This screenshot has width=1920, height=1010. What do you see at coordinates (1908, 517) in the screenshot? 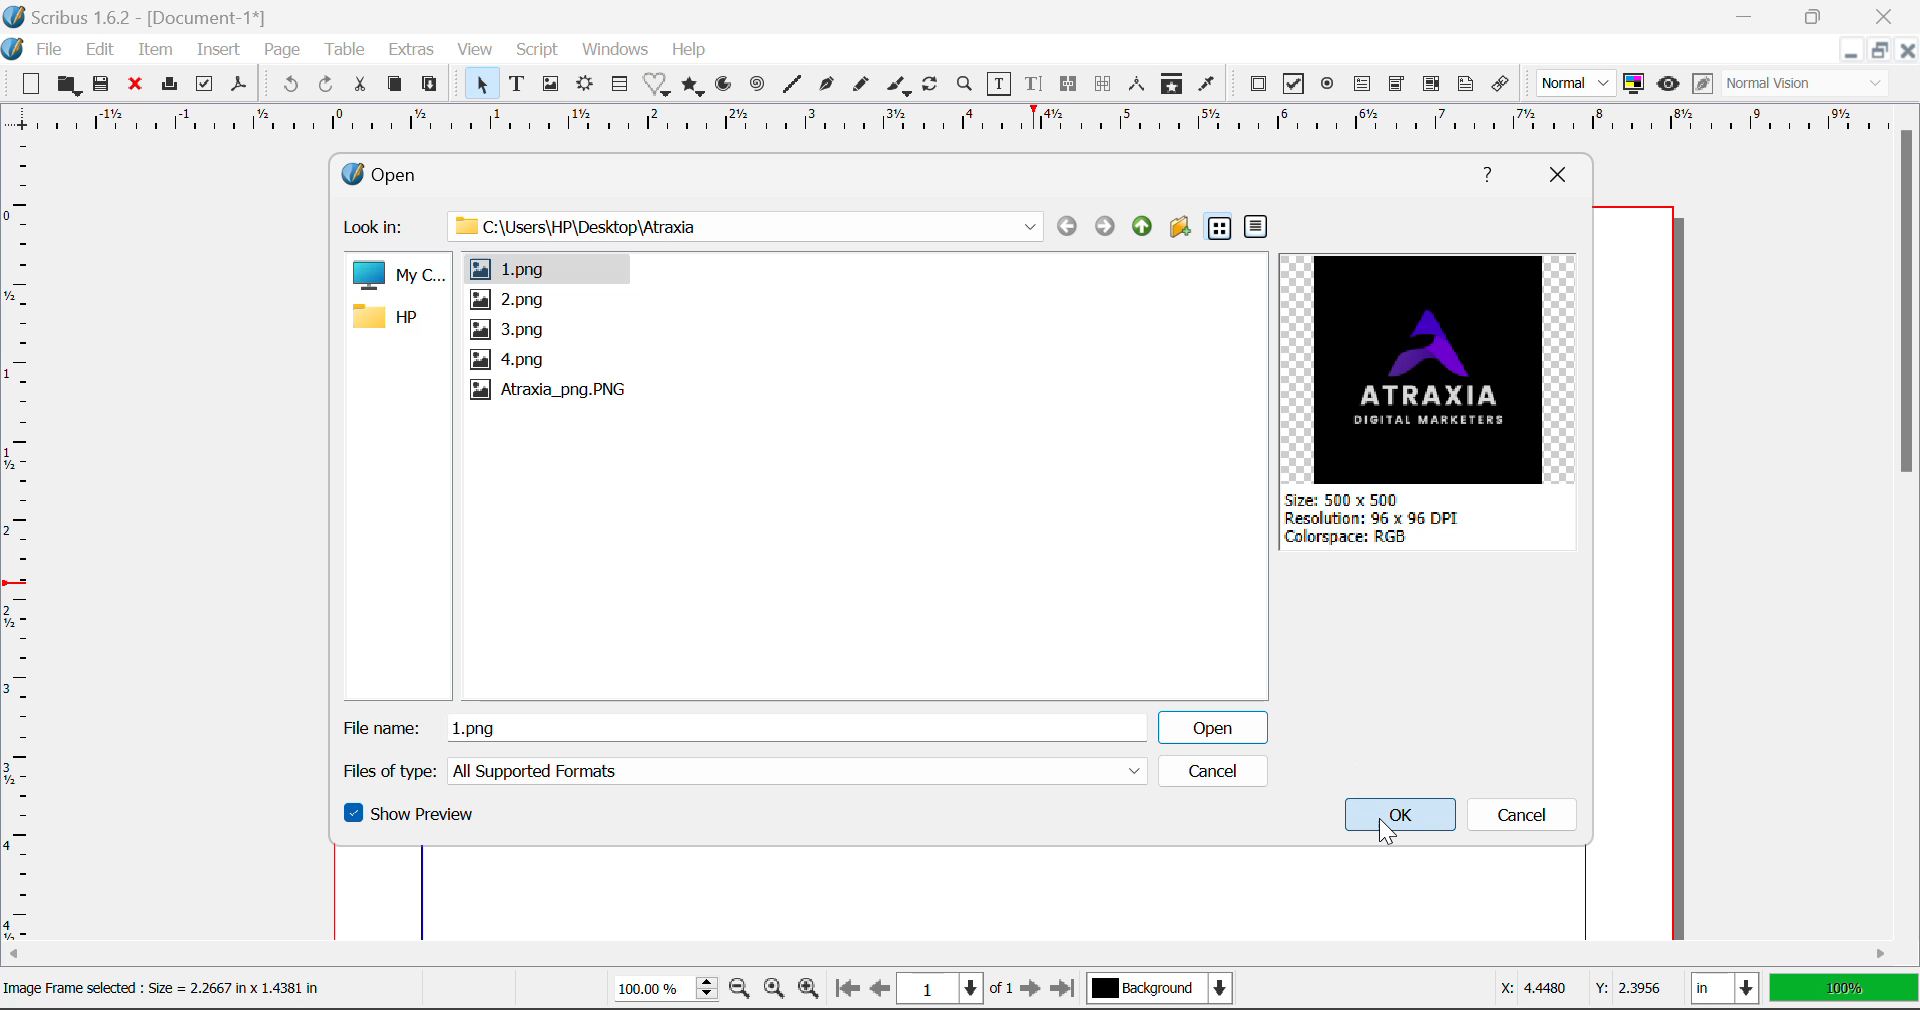
I see `Scroll Bar` at bounding box center [1908, 517].